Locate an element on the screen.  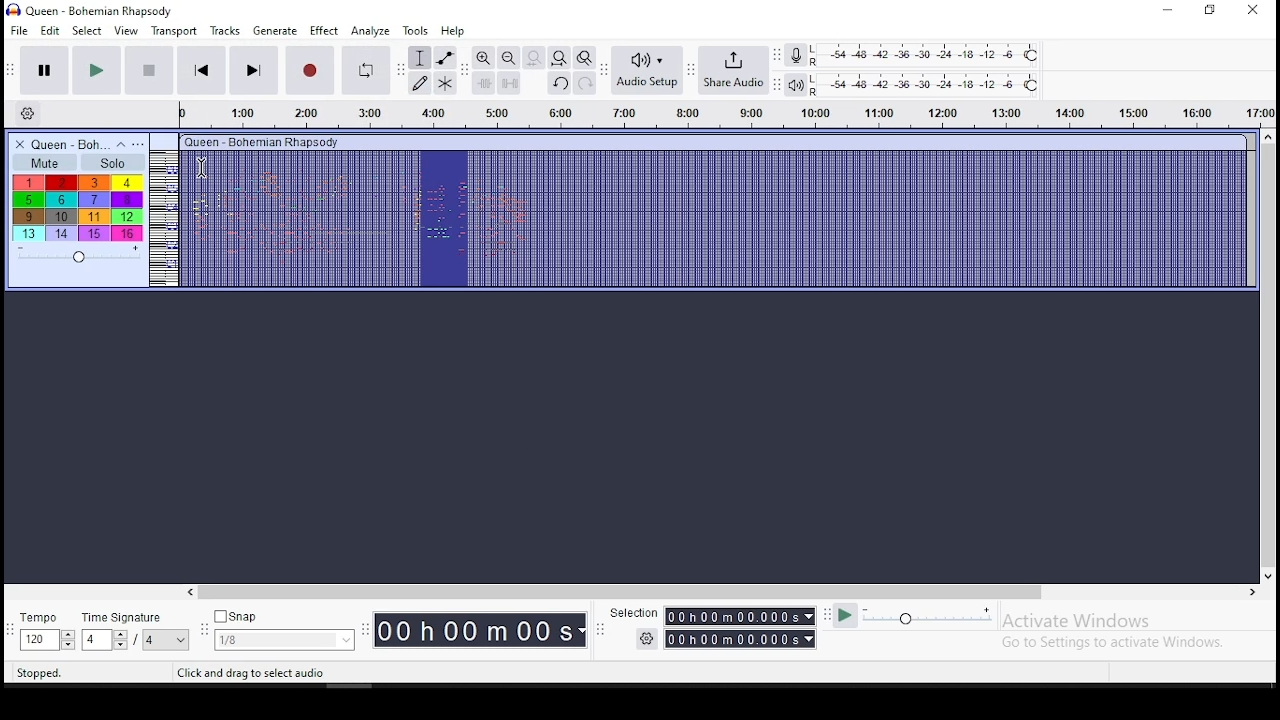
restore is located at coordinates (1212, 9).